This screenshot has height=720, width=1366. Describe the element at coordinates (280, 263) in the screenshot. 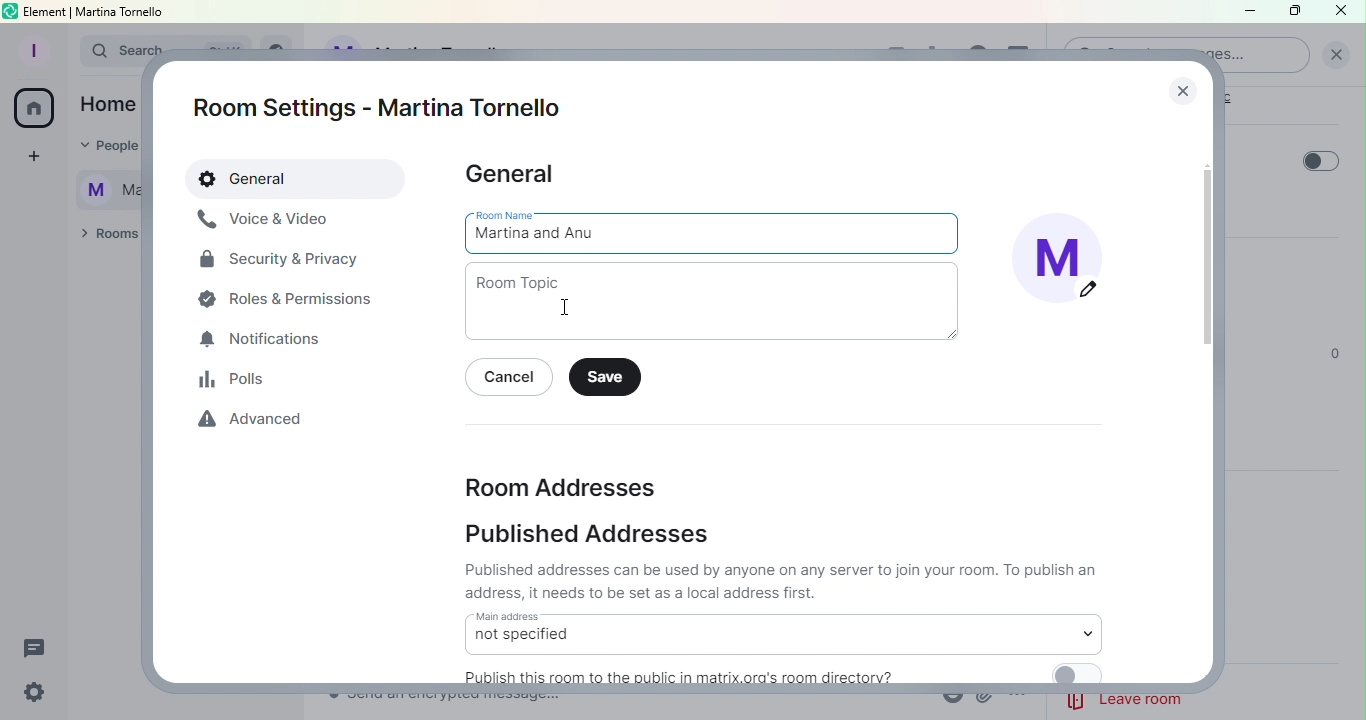

I see `Security and Privacy` at that location.